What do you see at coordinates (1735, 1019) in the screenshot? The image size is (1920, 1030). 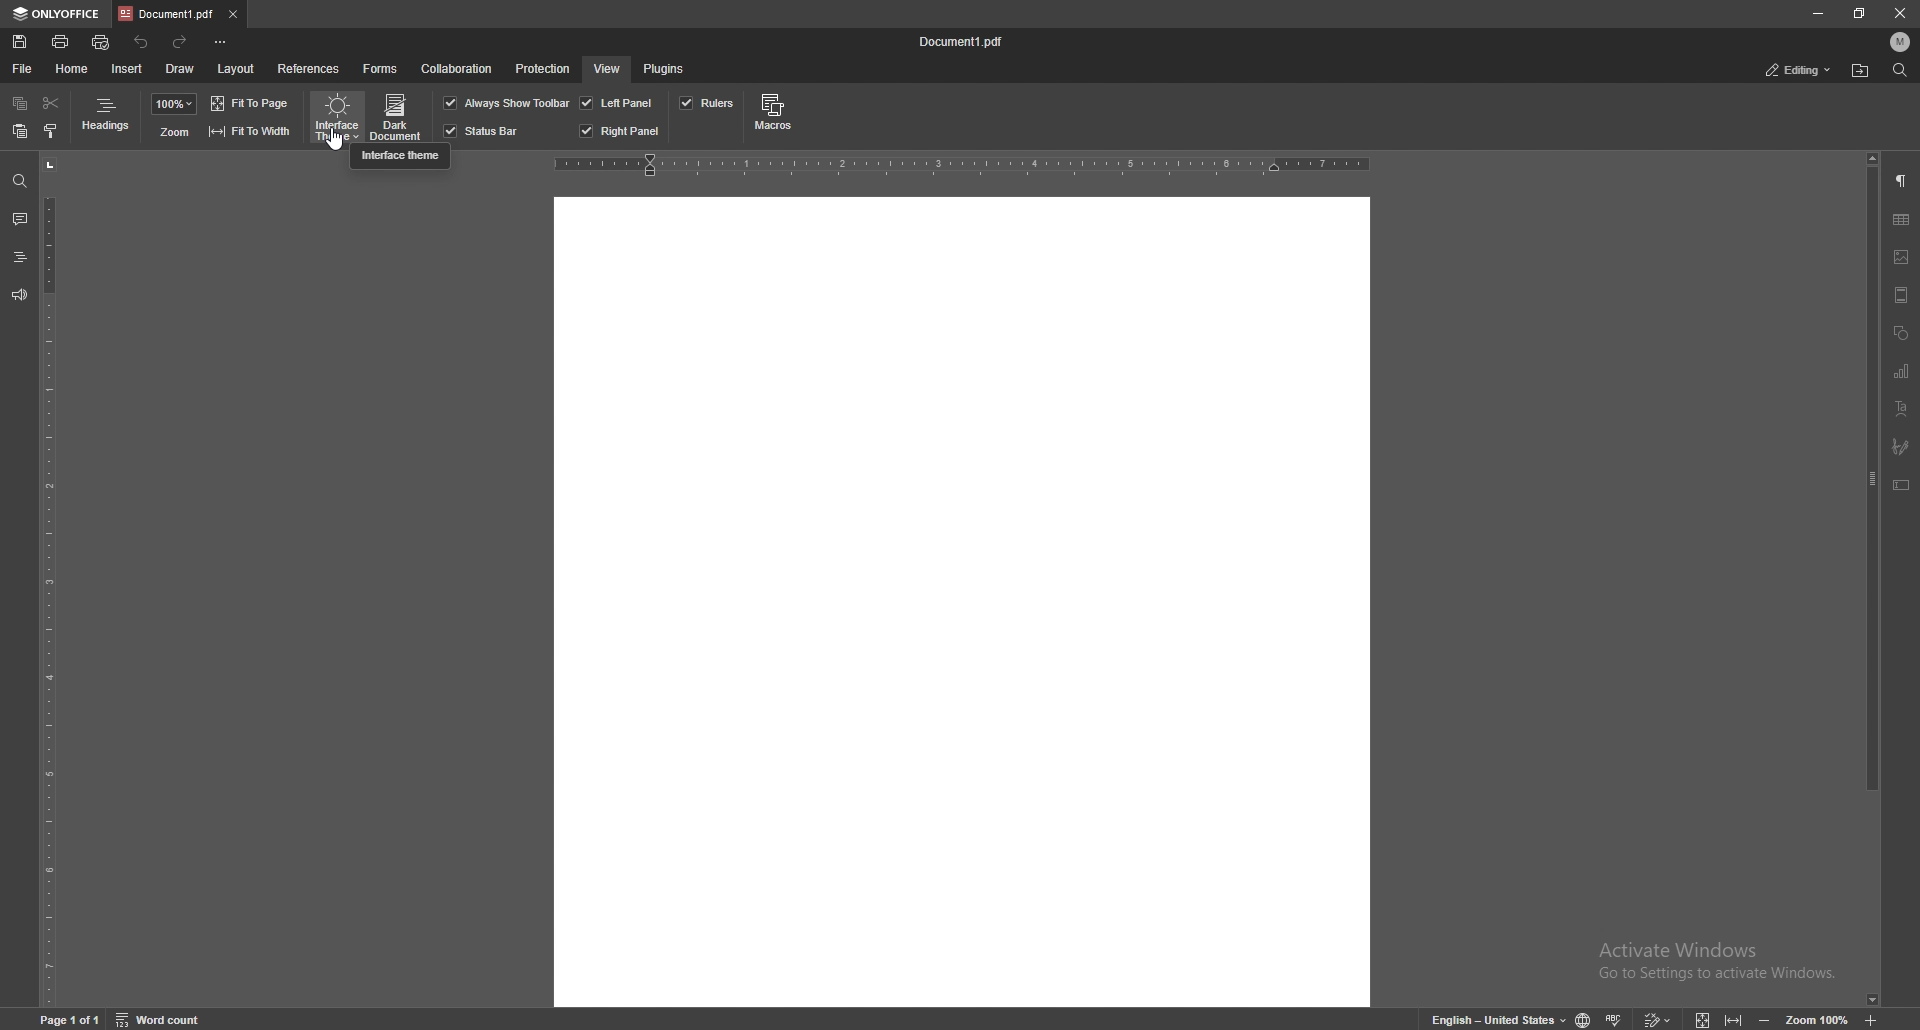 I see `fit to width` at bounding box center [1735, 1019].